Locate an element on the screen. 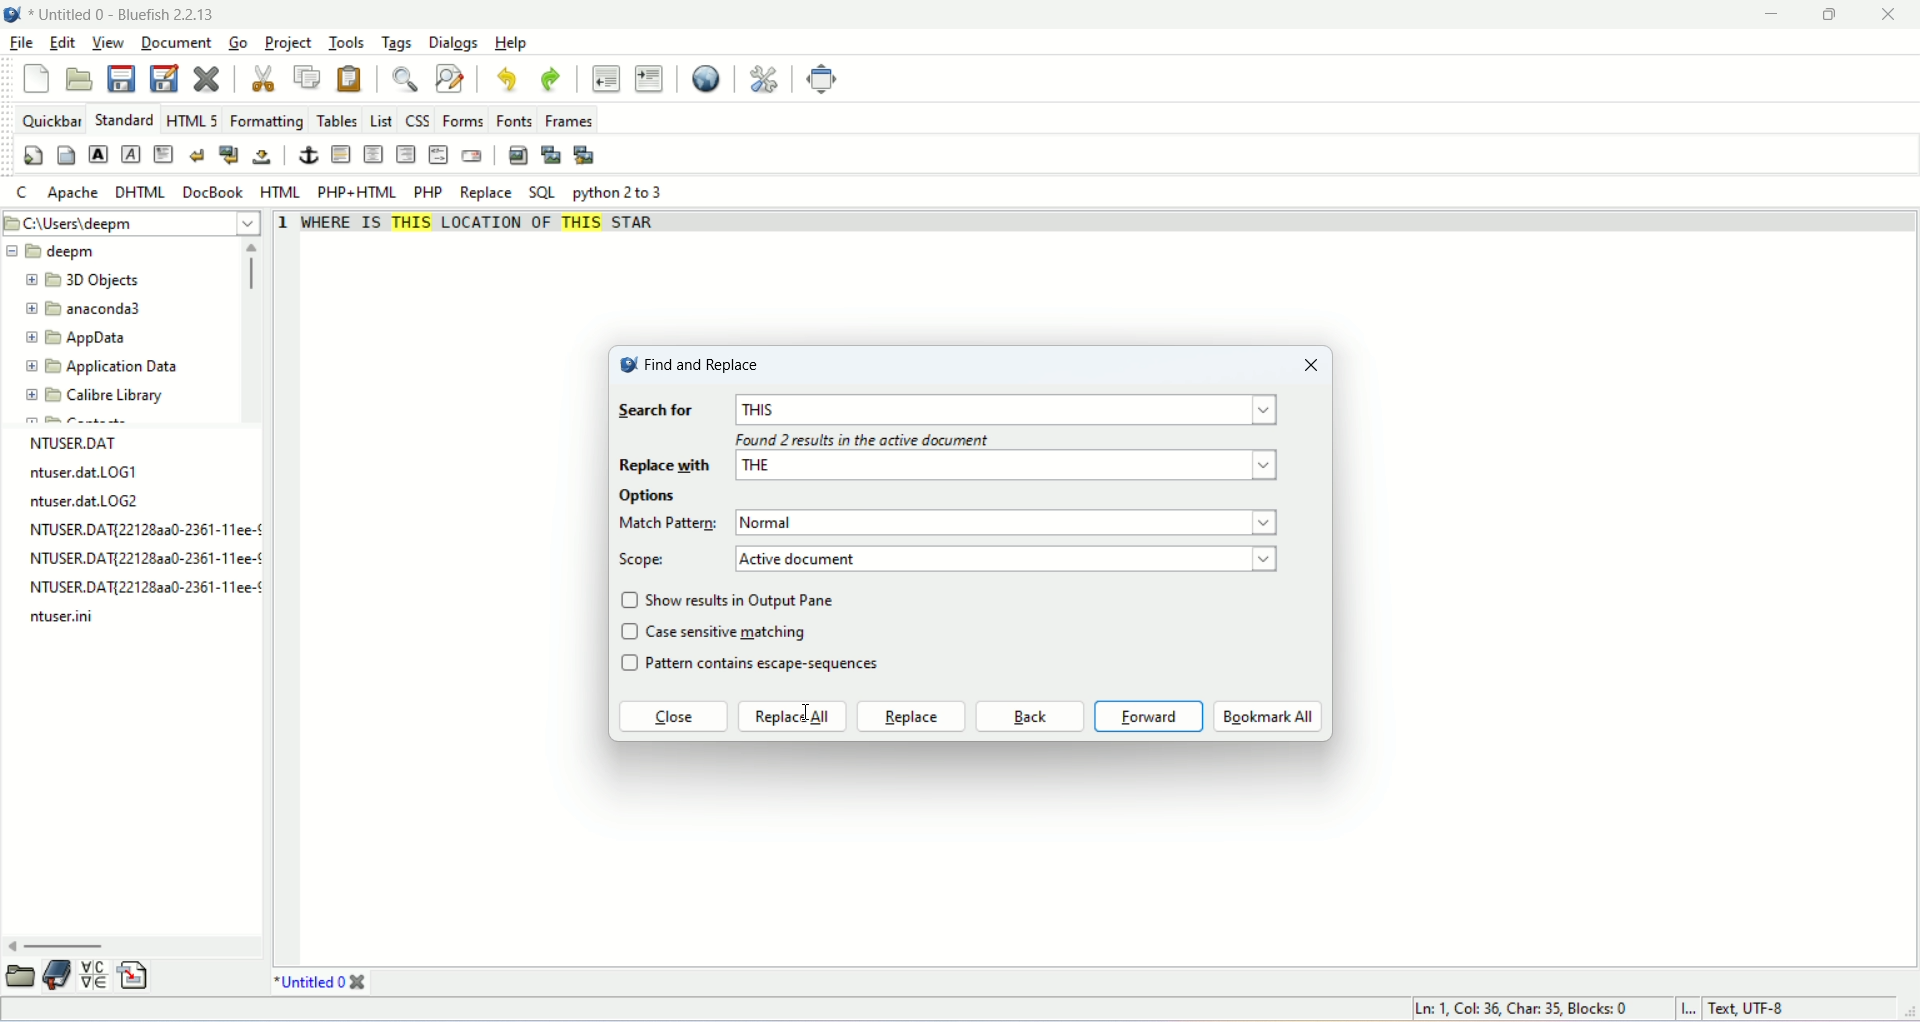 This screenshot has width=1920, height=1022. tags is located at coordinates (394, 43).